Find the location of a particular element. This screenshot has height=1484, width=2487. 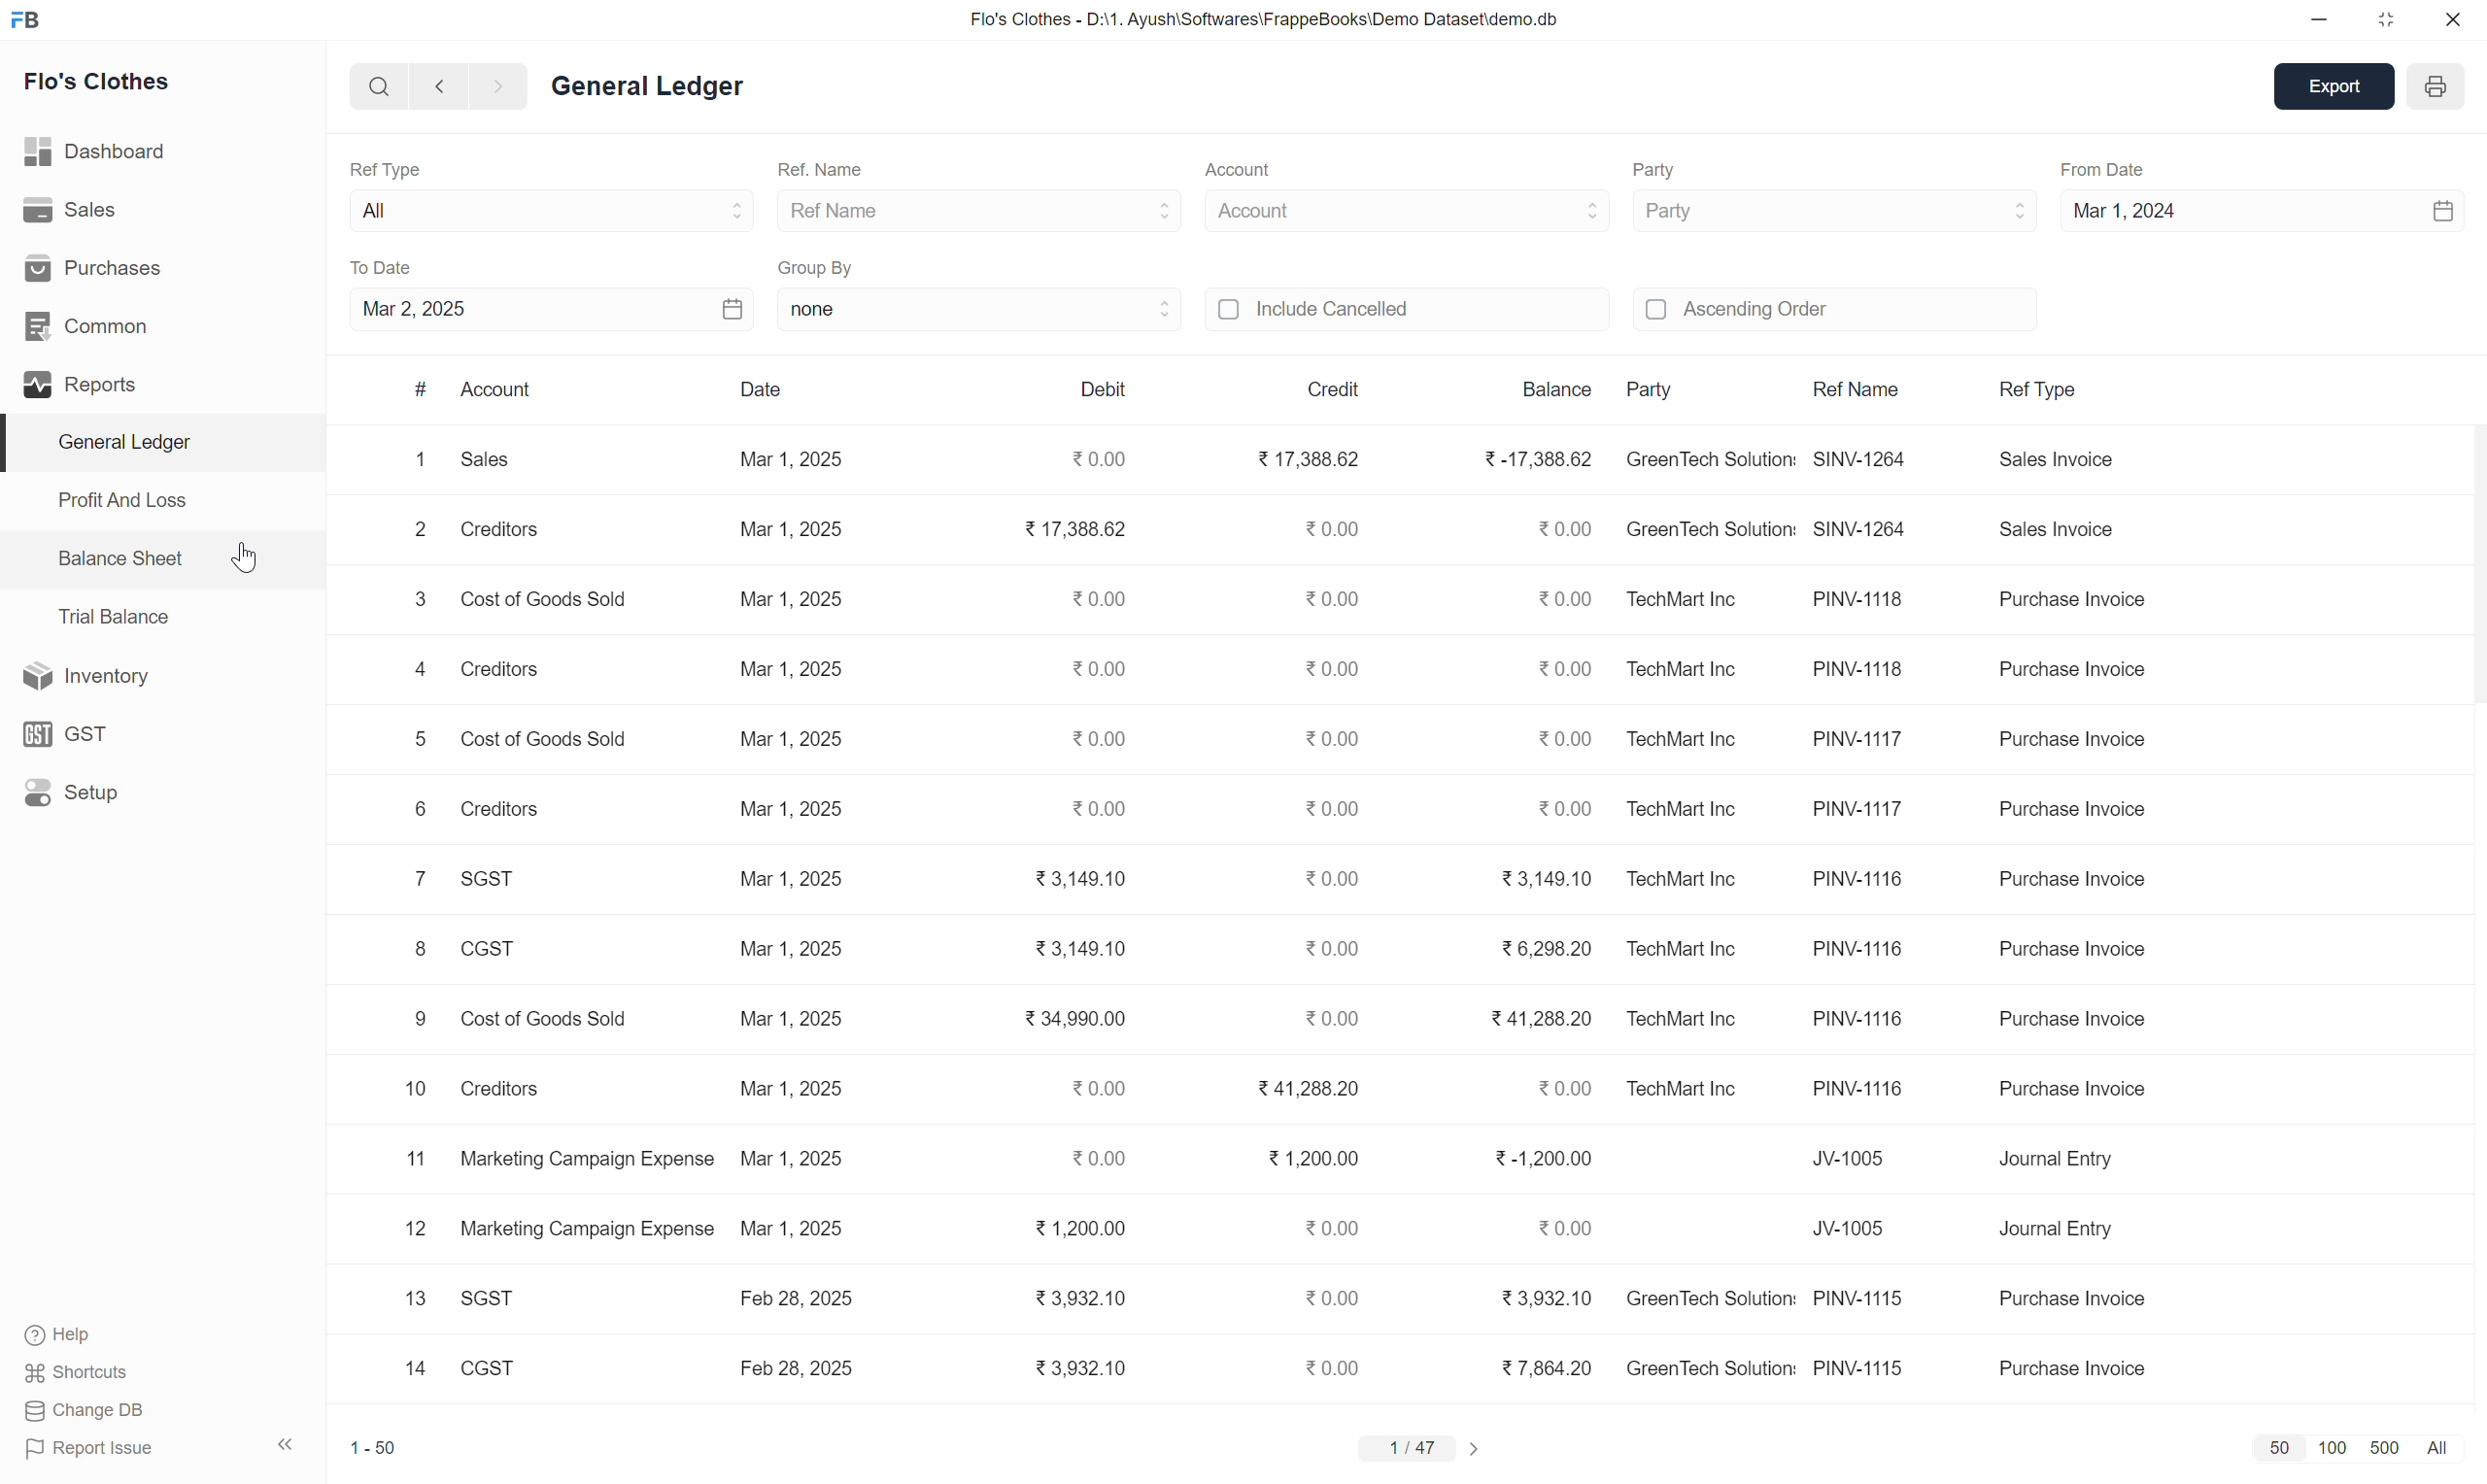

CGST is located at coordinates (497, 949).